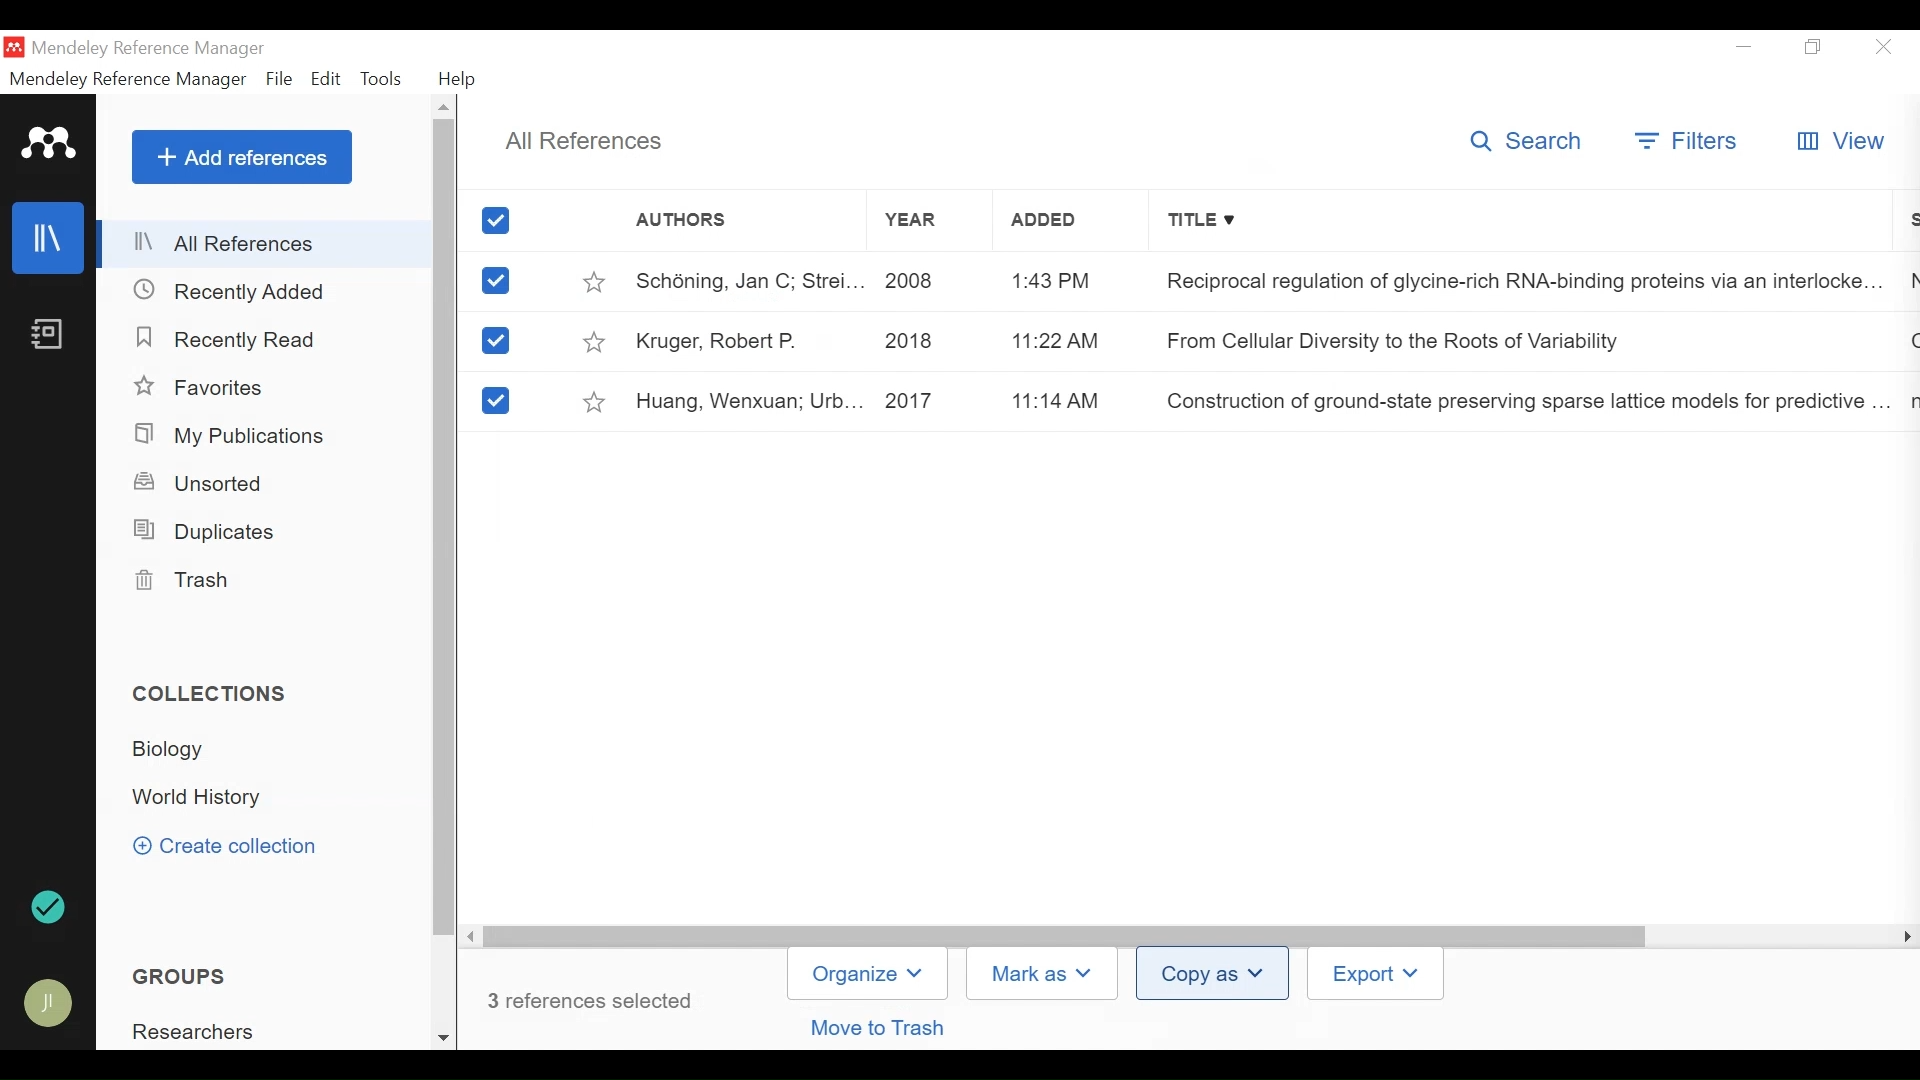 The width and height of the screenshot is (1920, 1080). What do you see at coordinates (1055, 343) in the screenshot?
I see `11:22 AM` at bounding box center [1055, 343].